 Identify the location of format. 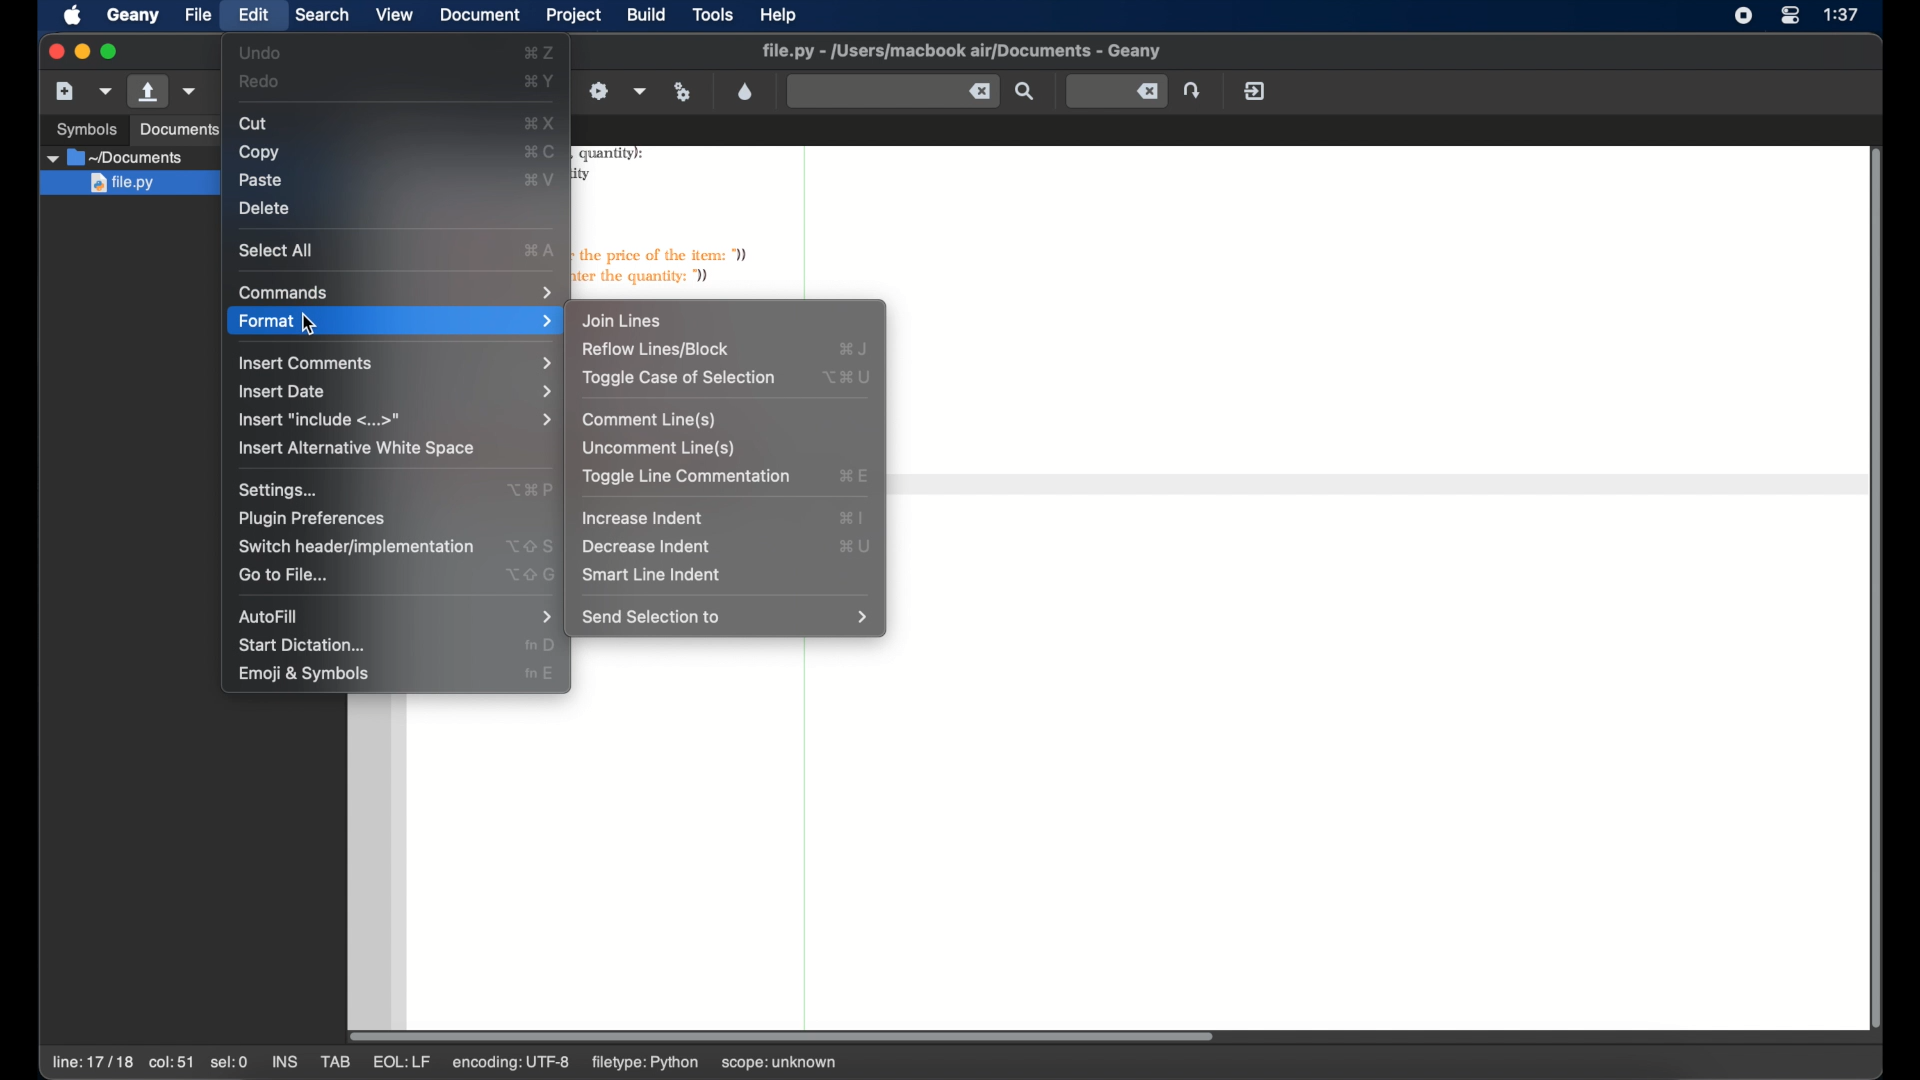
(391, 321).